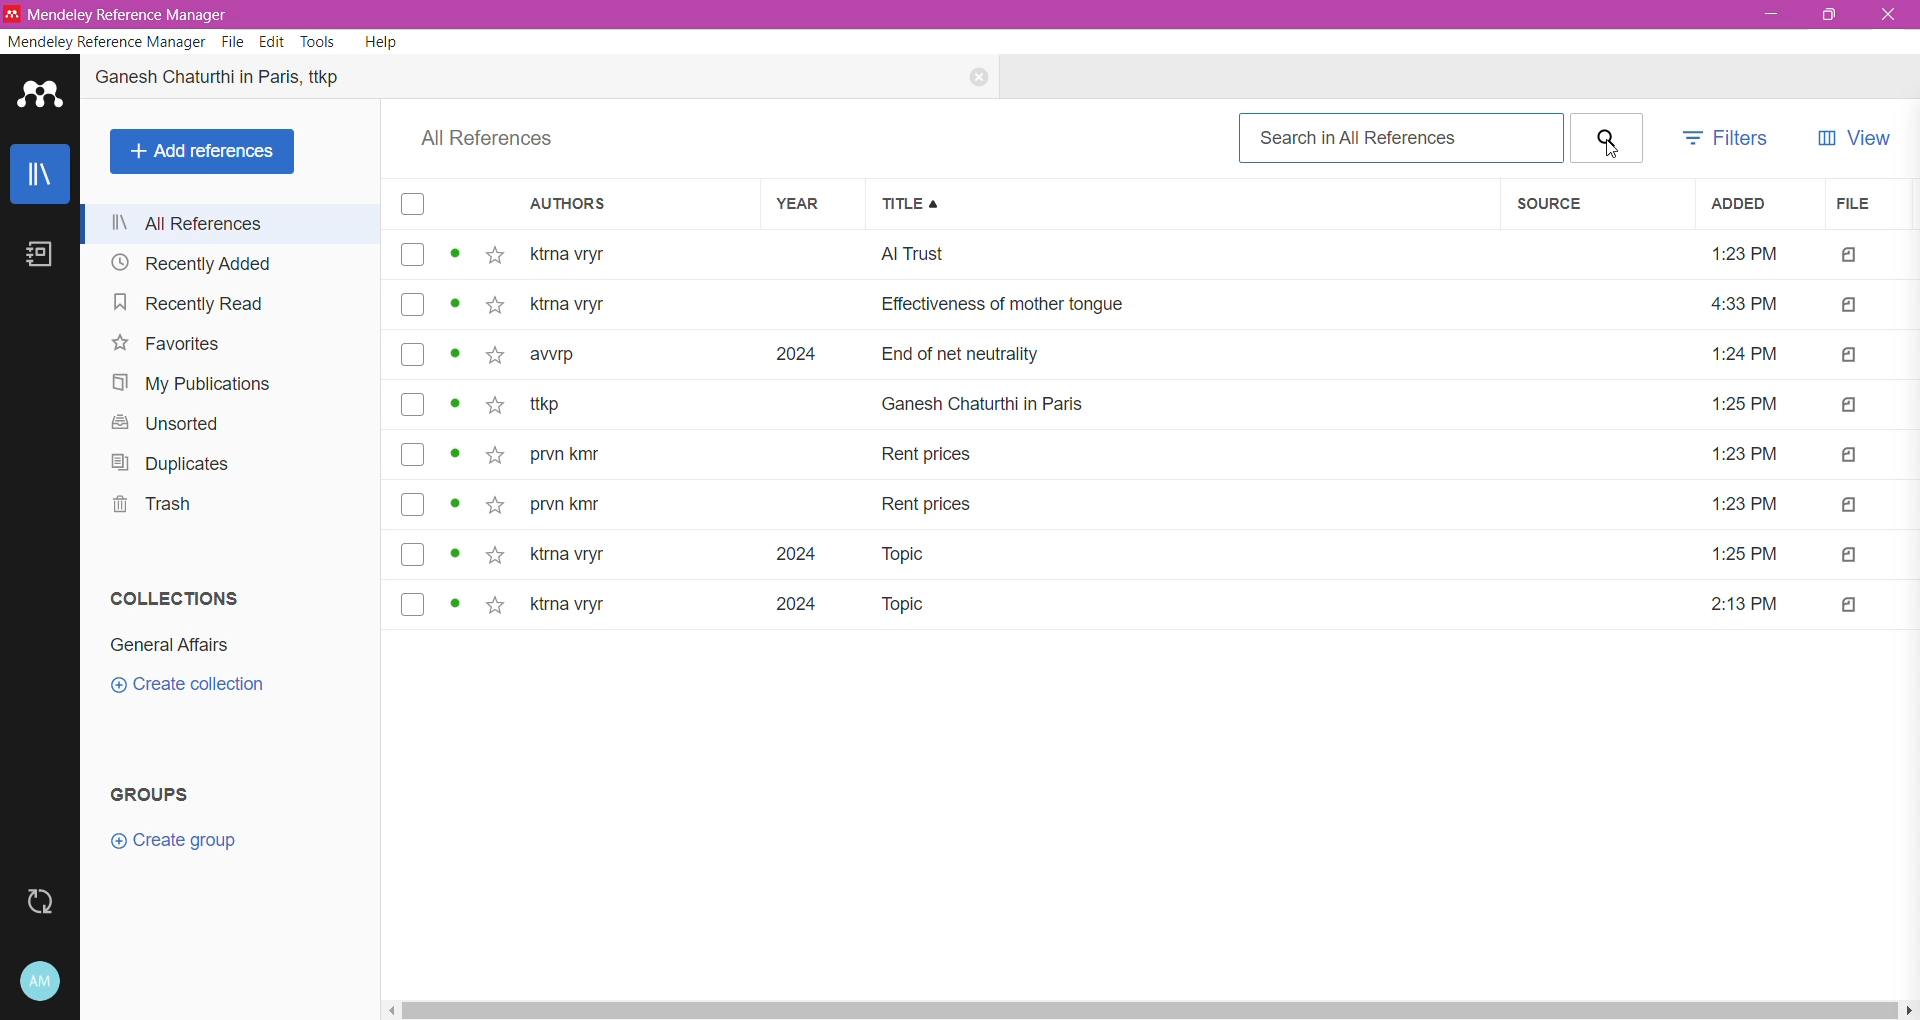  Describe the element at coordinates (457, 604) in the screenshot. I see `view status` at that location.